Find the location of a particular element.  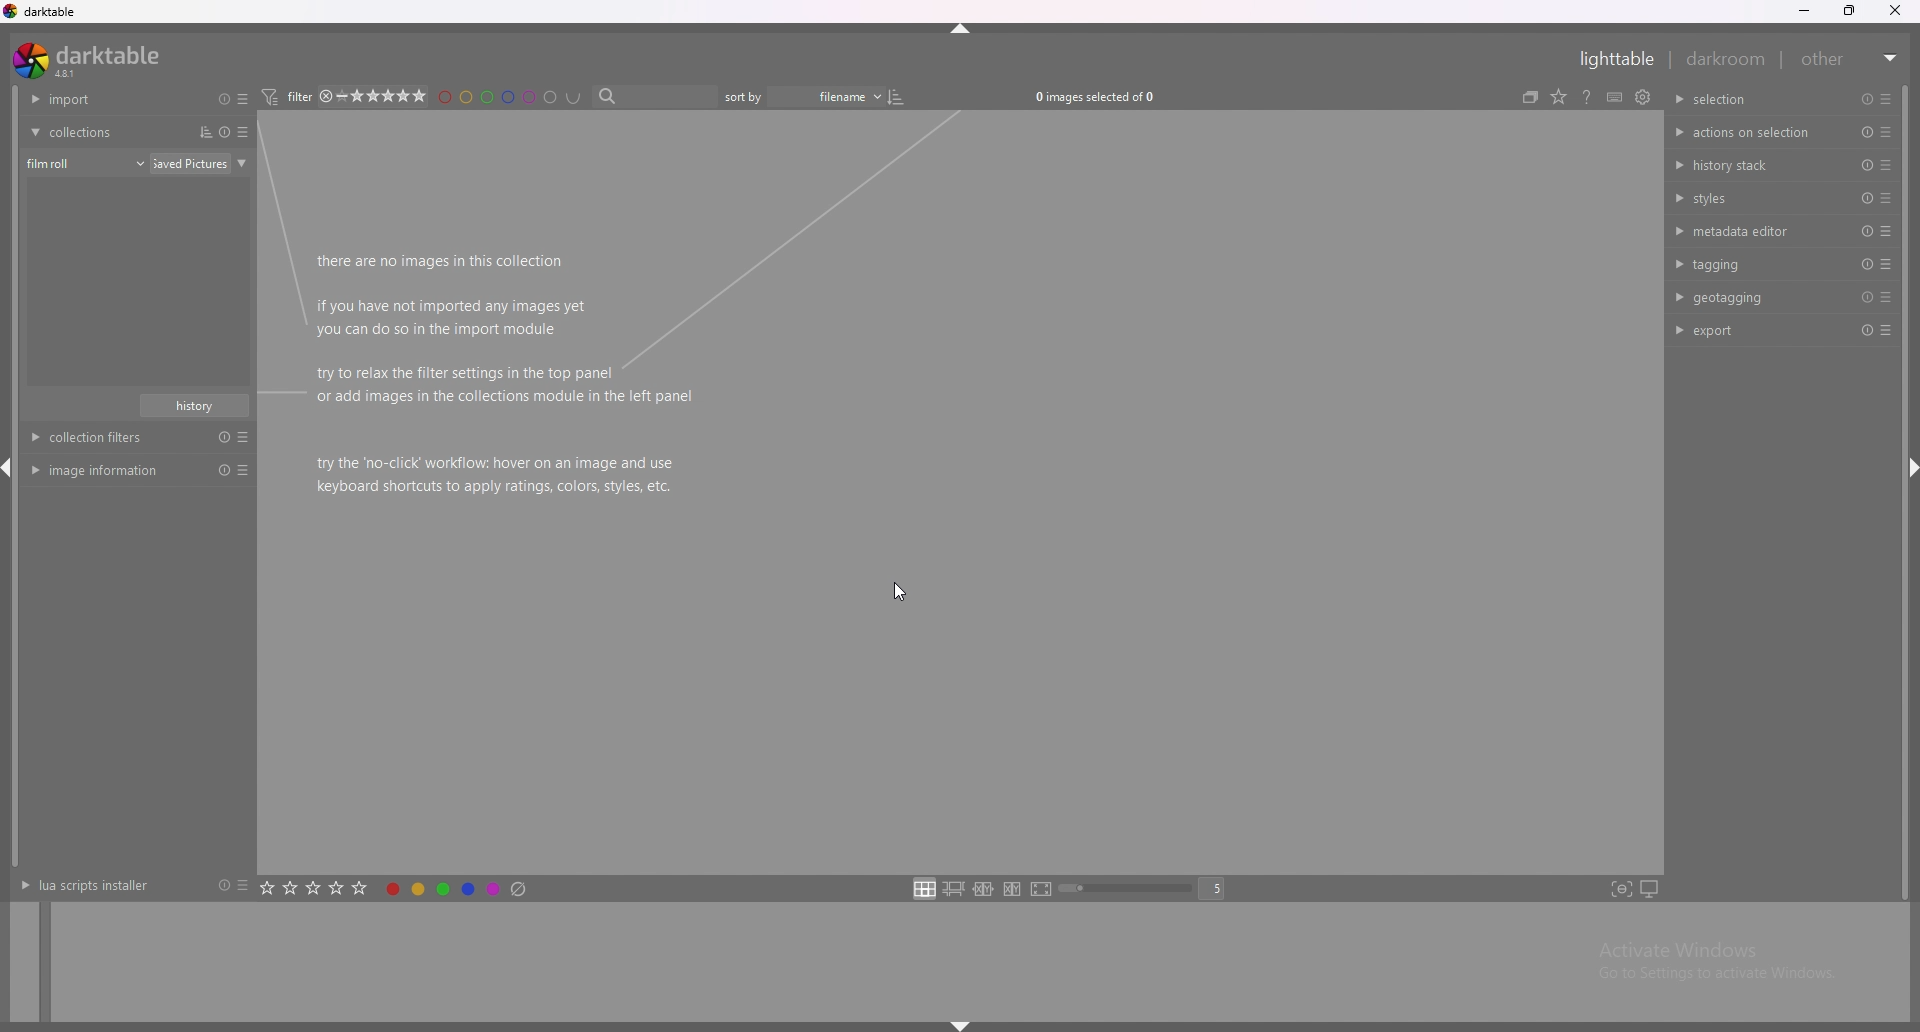

show global preferences is located at coordinates (1667, 95).